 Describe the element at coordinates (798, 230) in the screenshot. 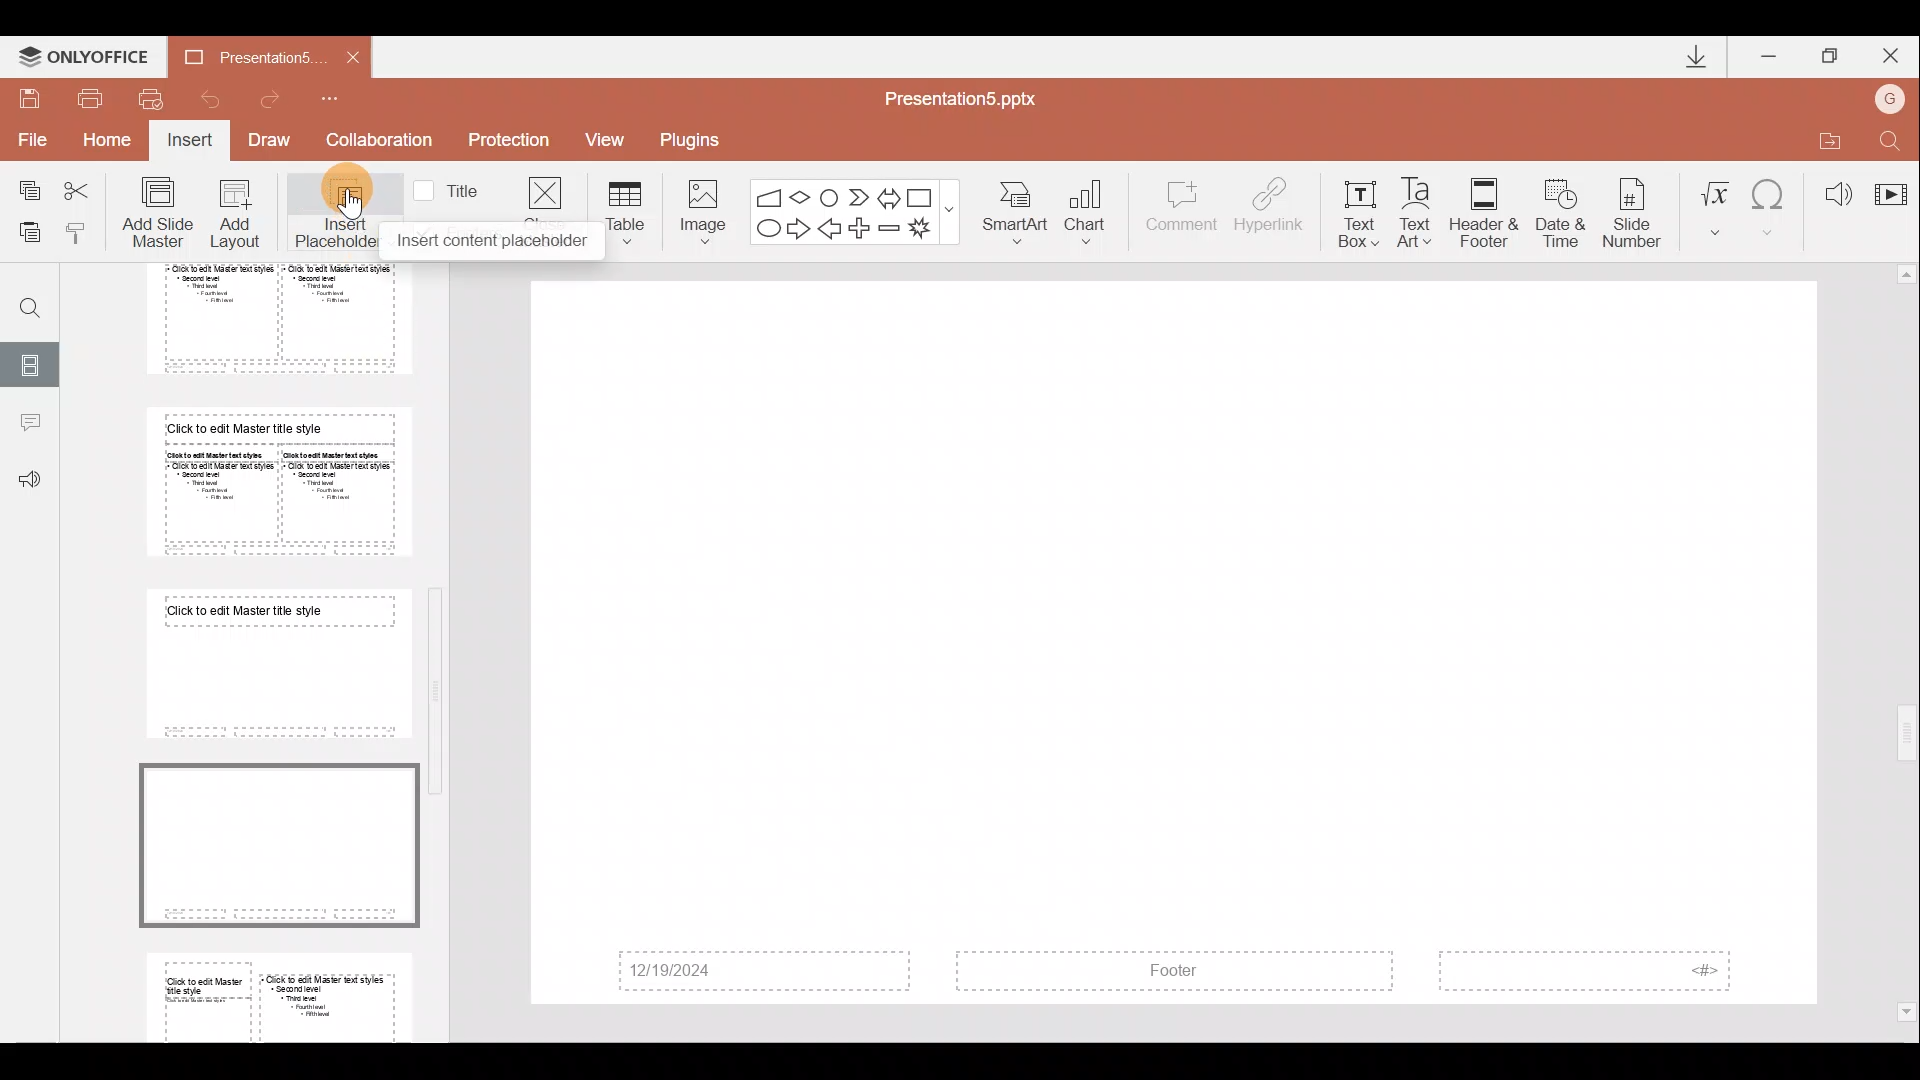

I see `Right arrow` at that location.